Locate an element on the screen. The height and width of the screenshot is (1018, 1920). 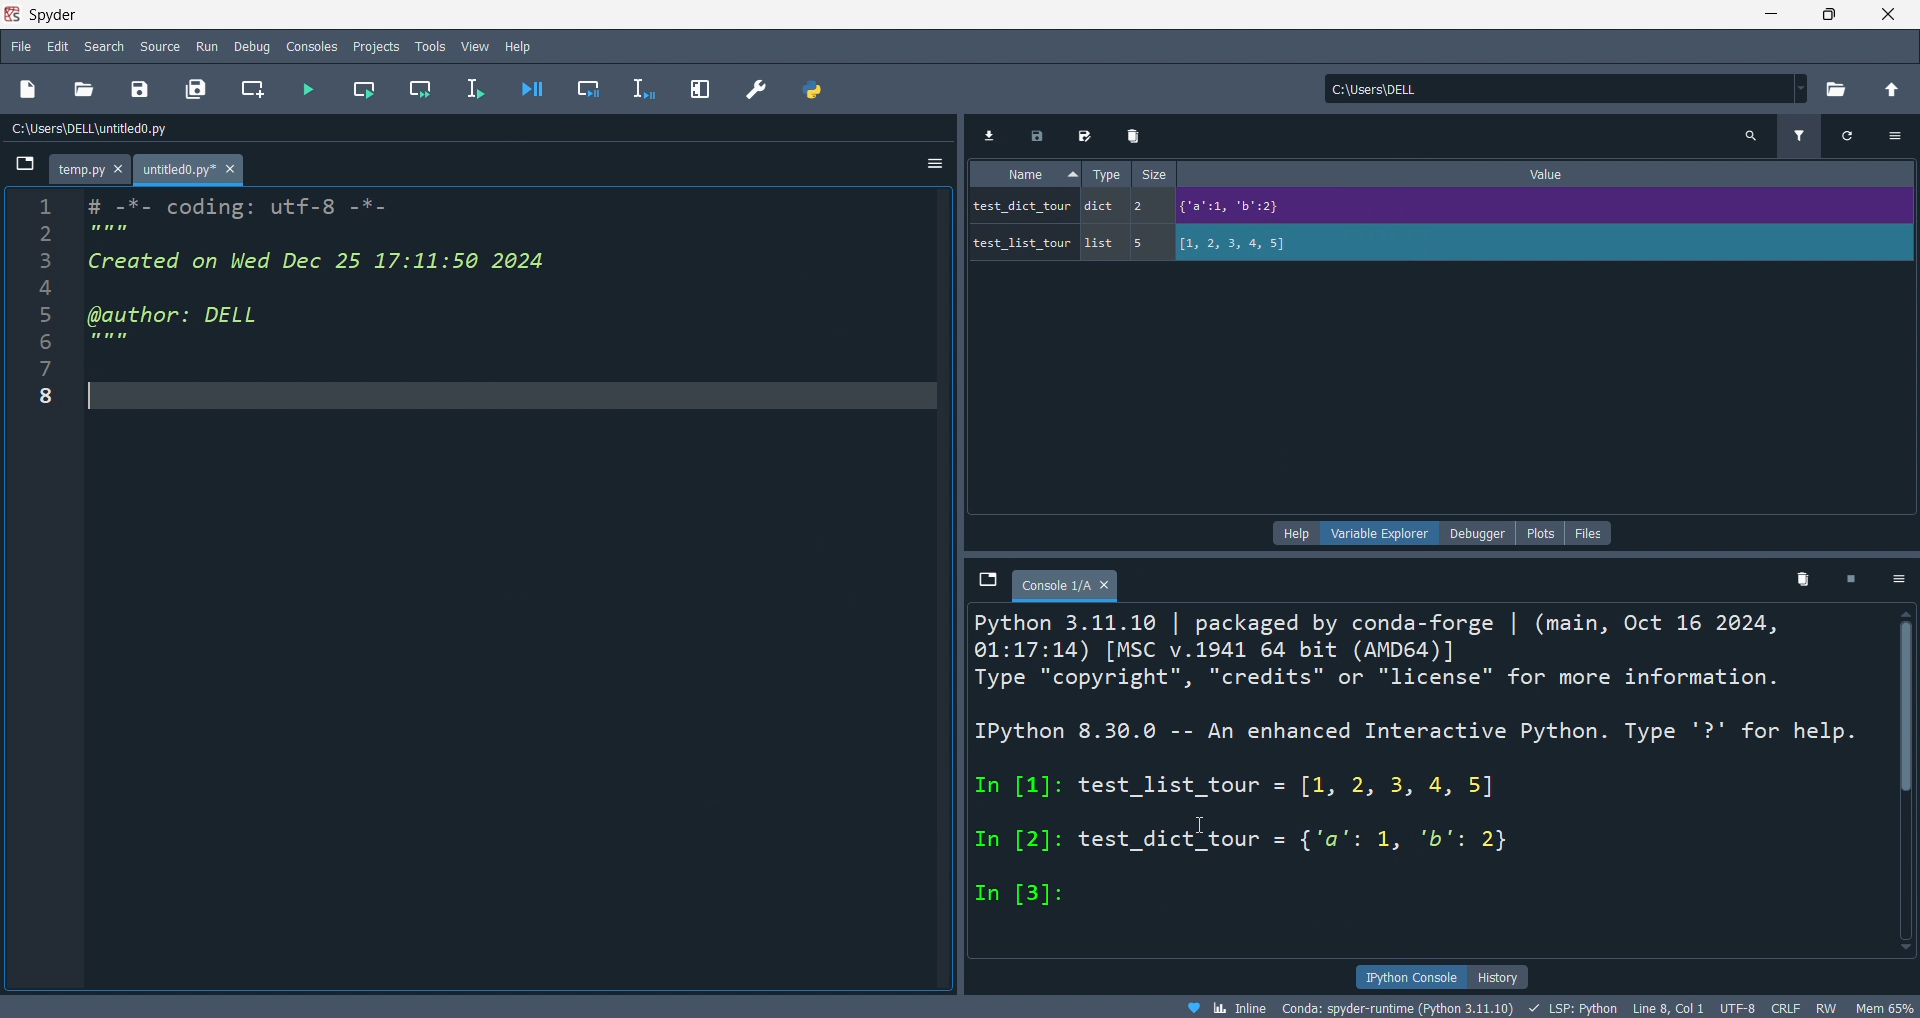
LSP Python is located at coordinates (1569, 1006).